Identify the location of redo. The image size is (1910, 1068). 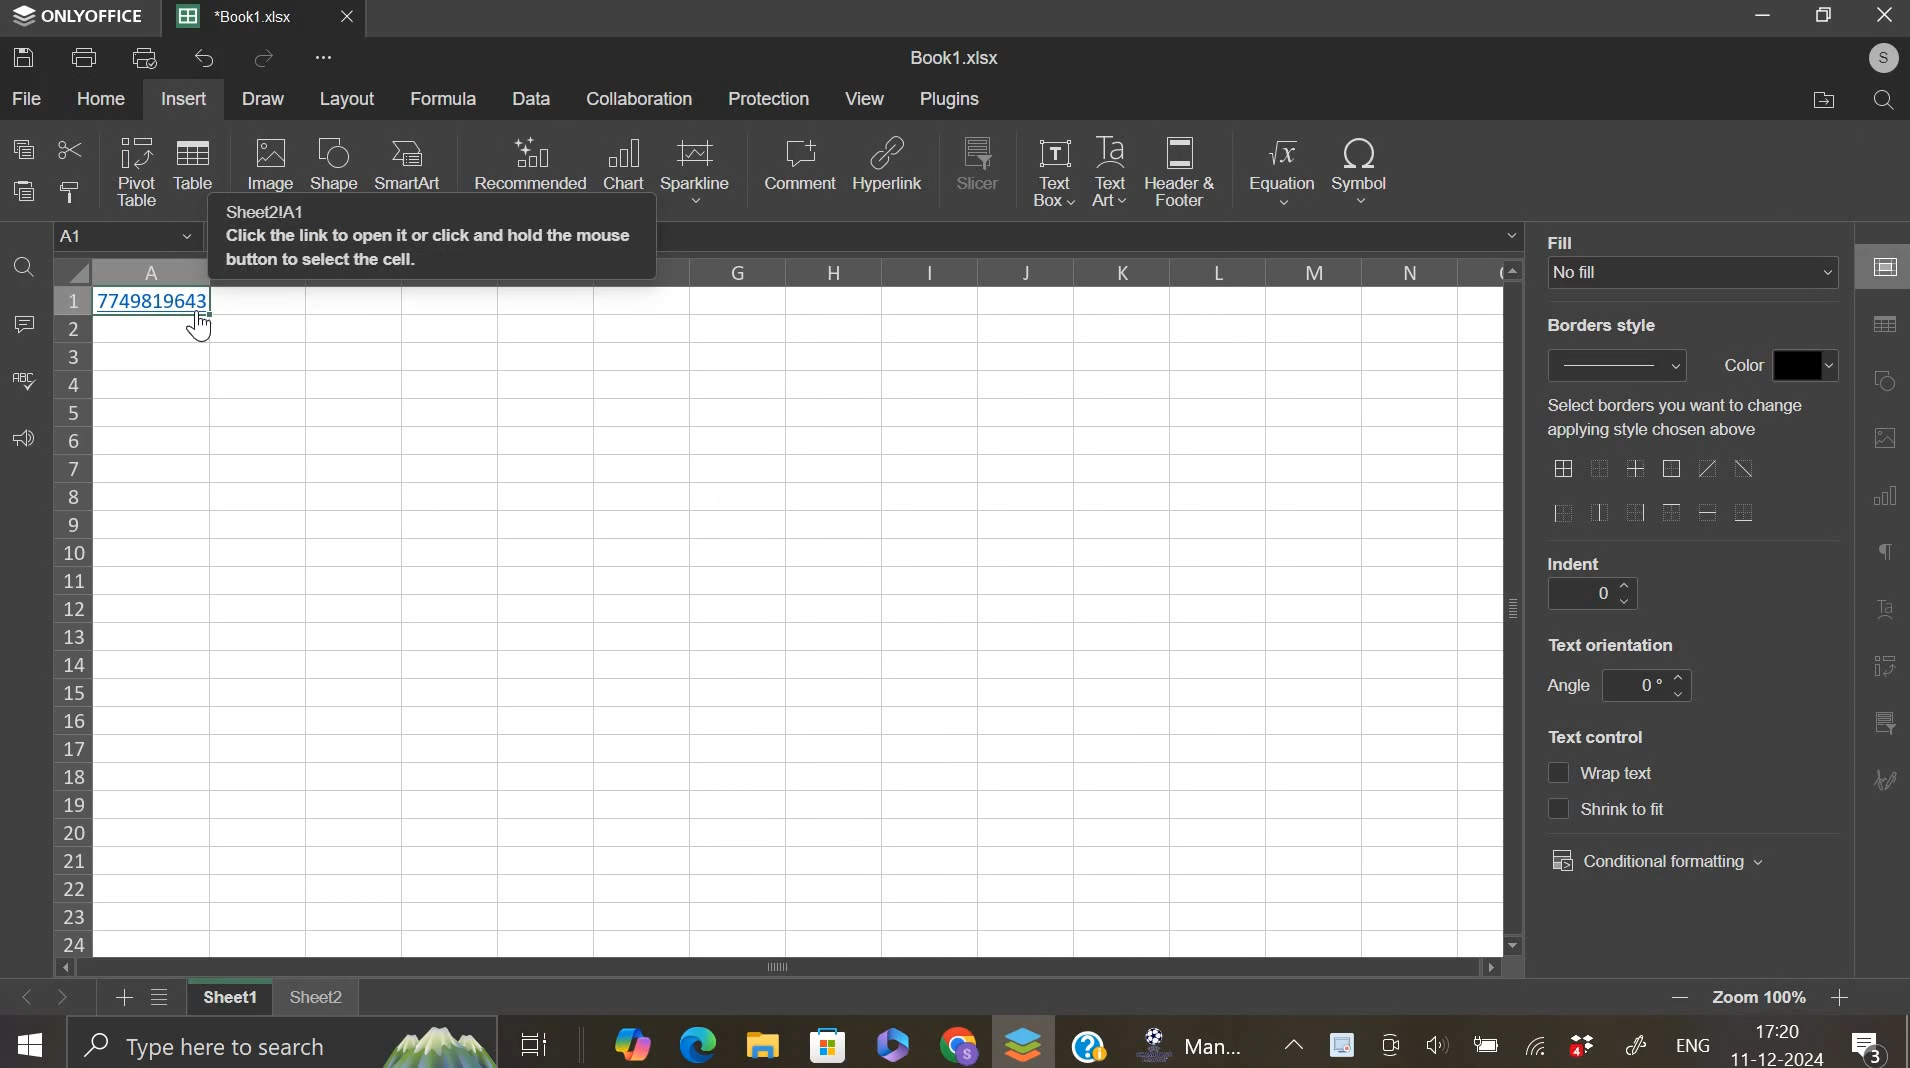
(264, 60).